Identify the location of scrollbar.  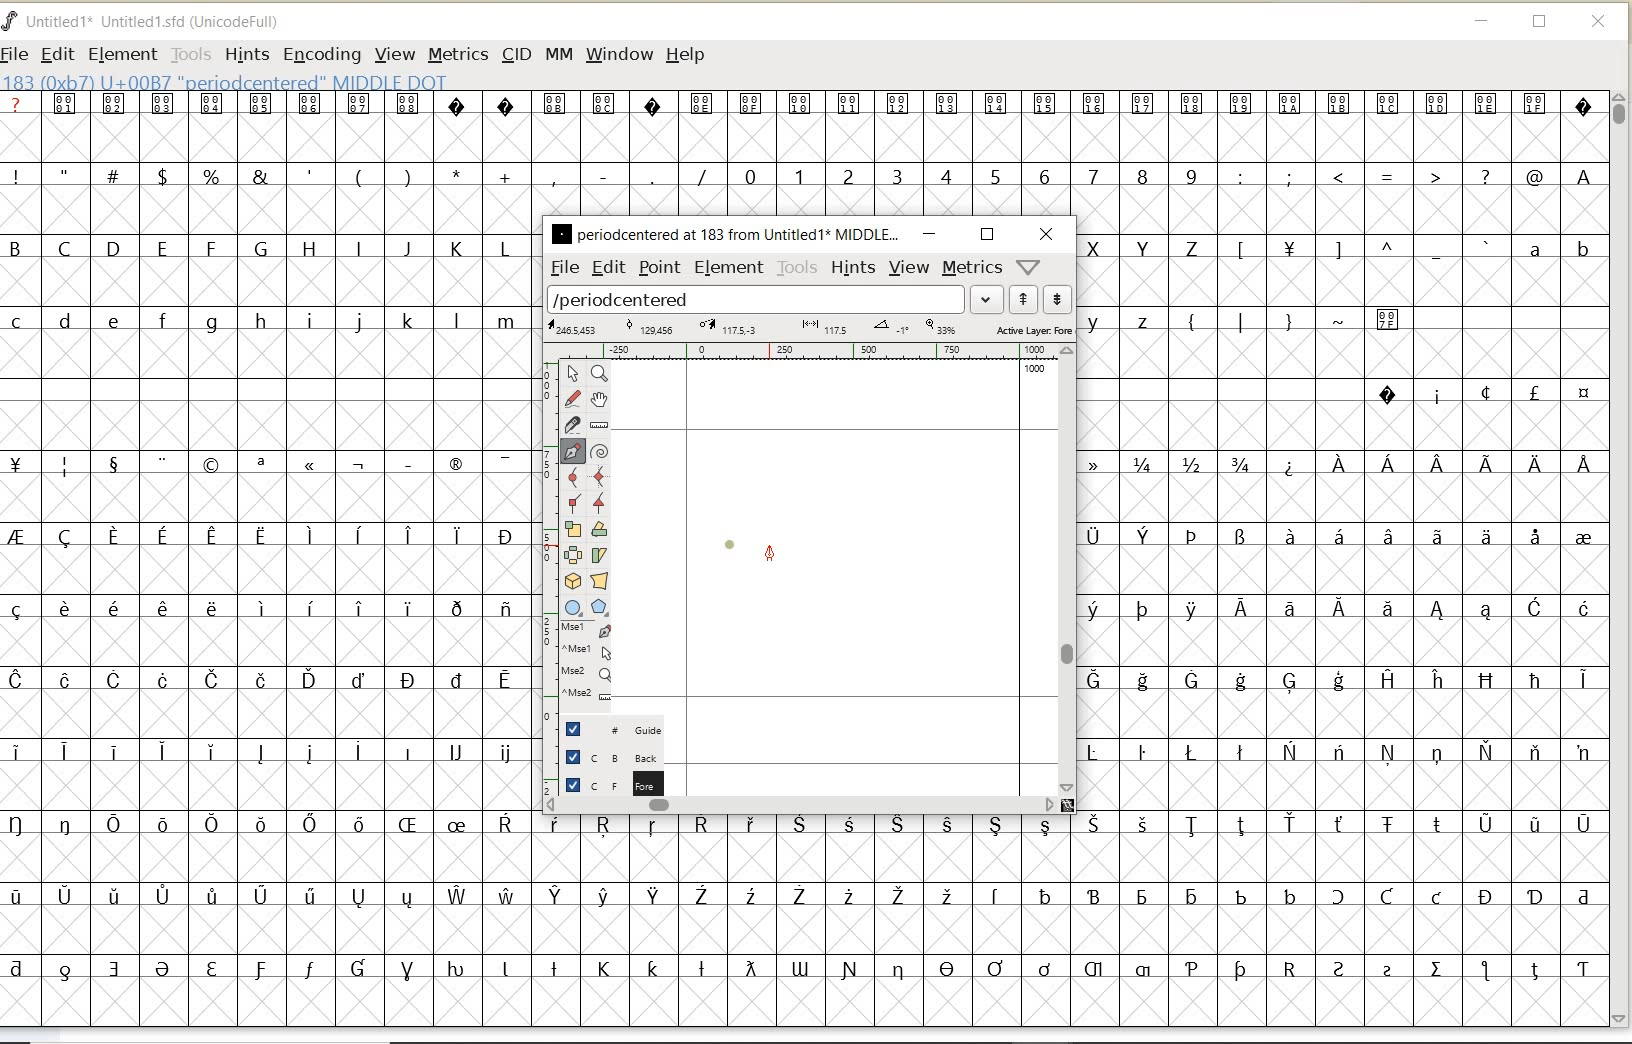
(1069, 568).